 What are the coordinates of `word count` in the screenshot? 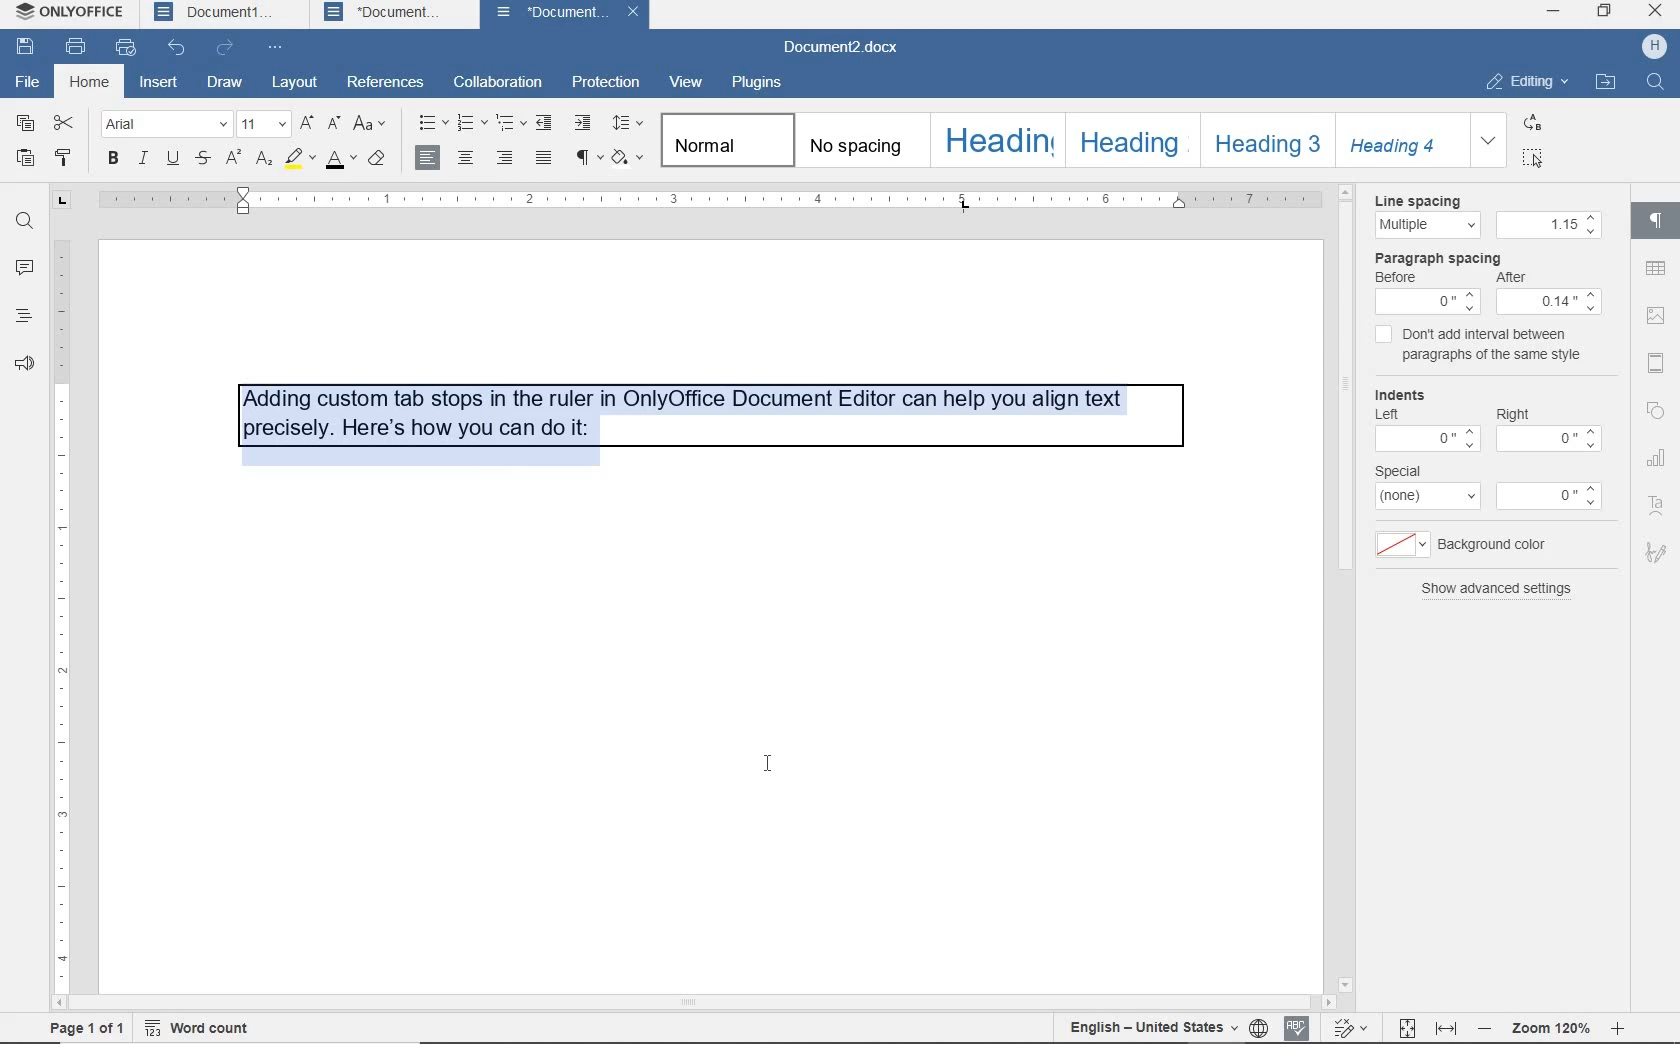 It's located at (207, 1030).